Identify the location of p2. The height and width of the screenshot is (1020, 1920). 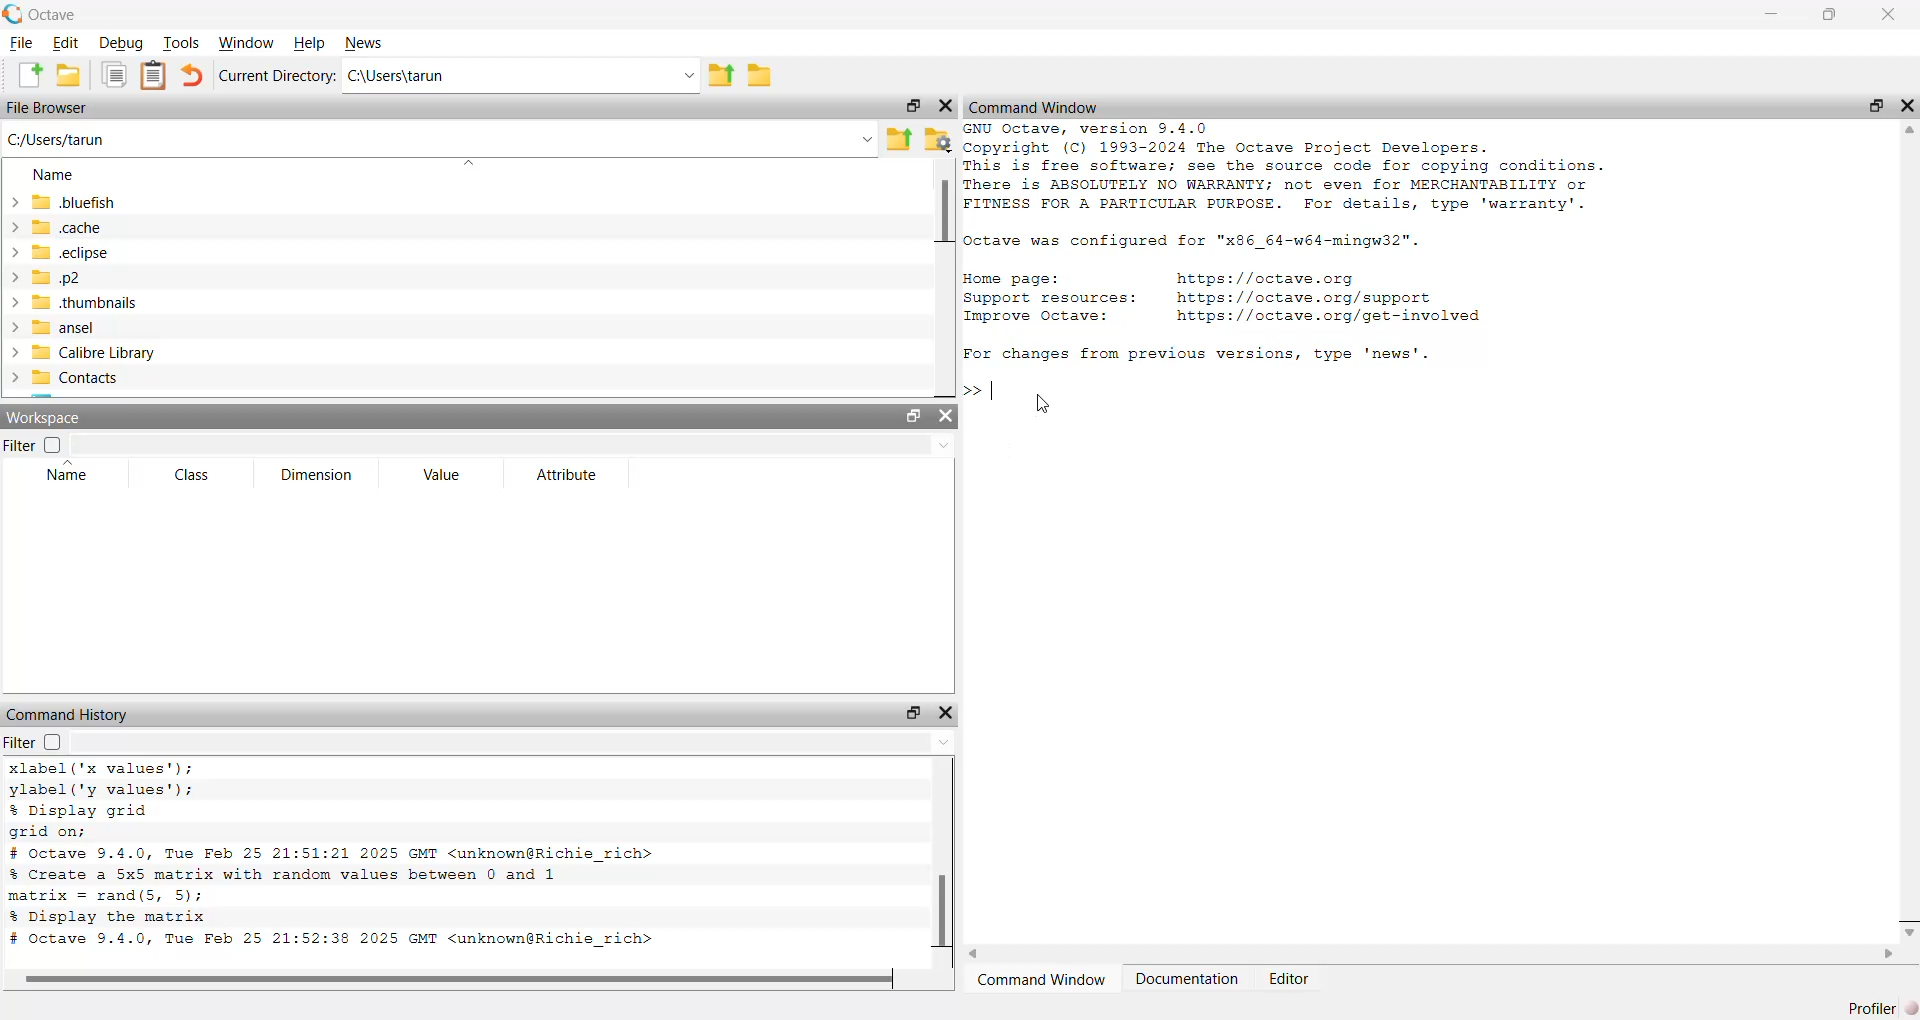
(58, 278).